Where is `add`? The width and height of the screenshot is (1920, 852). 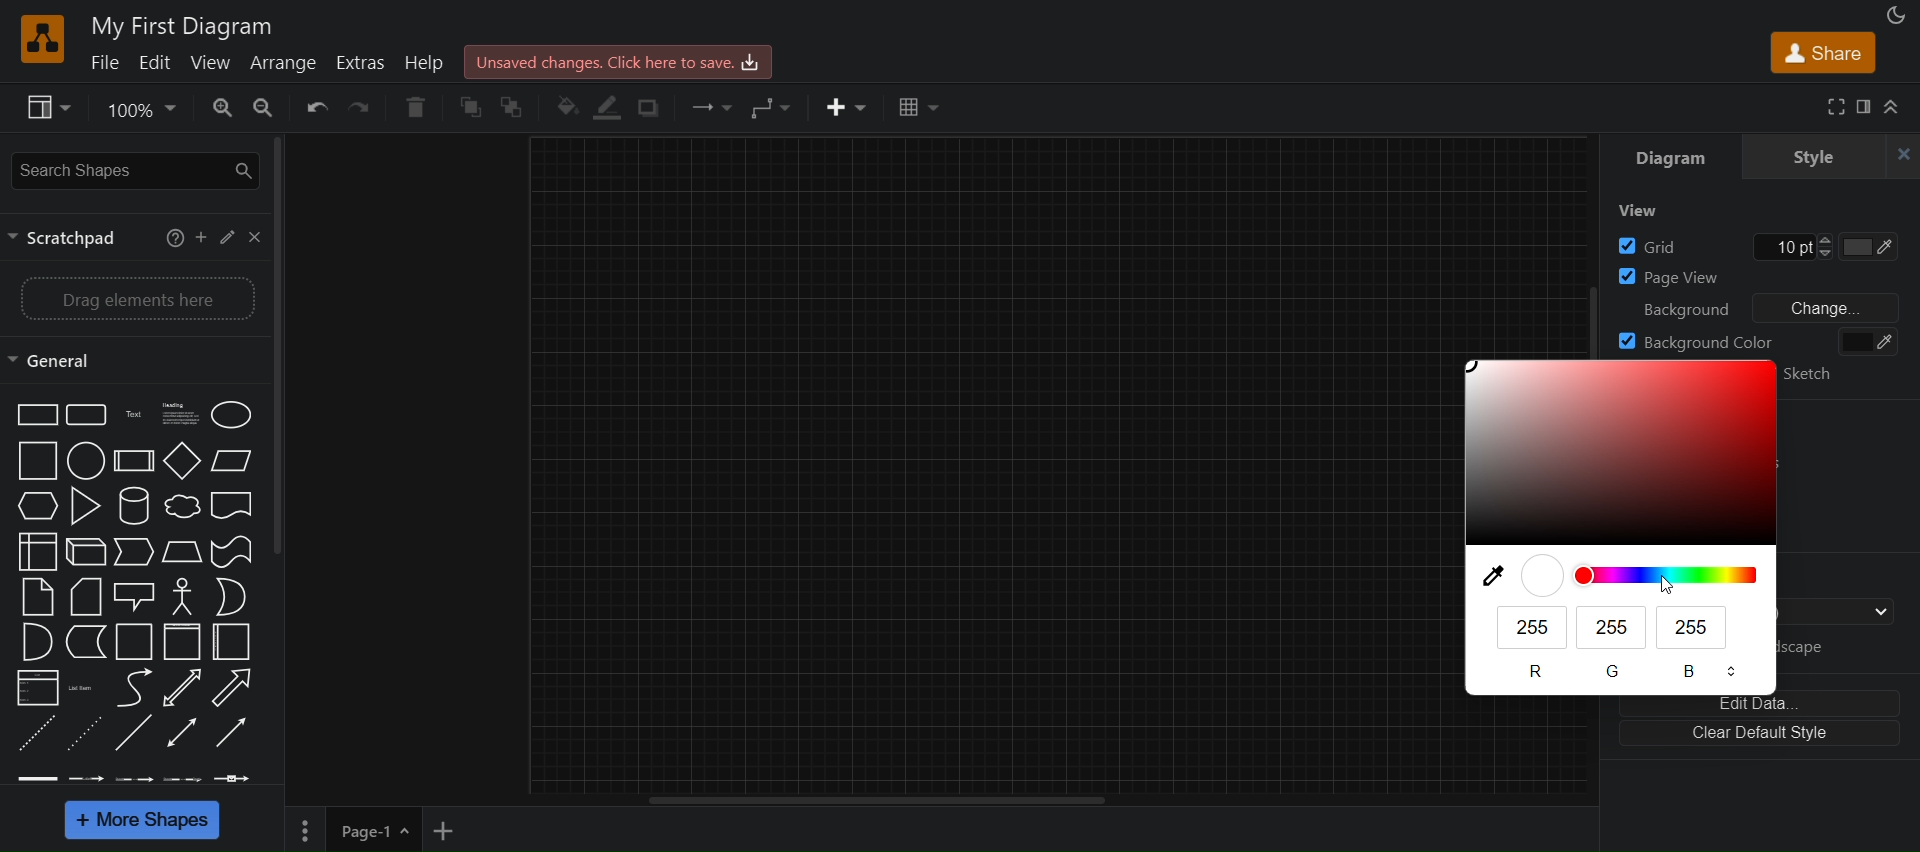
add is located at coordinates (203, 240).